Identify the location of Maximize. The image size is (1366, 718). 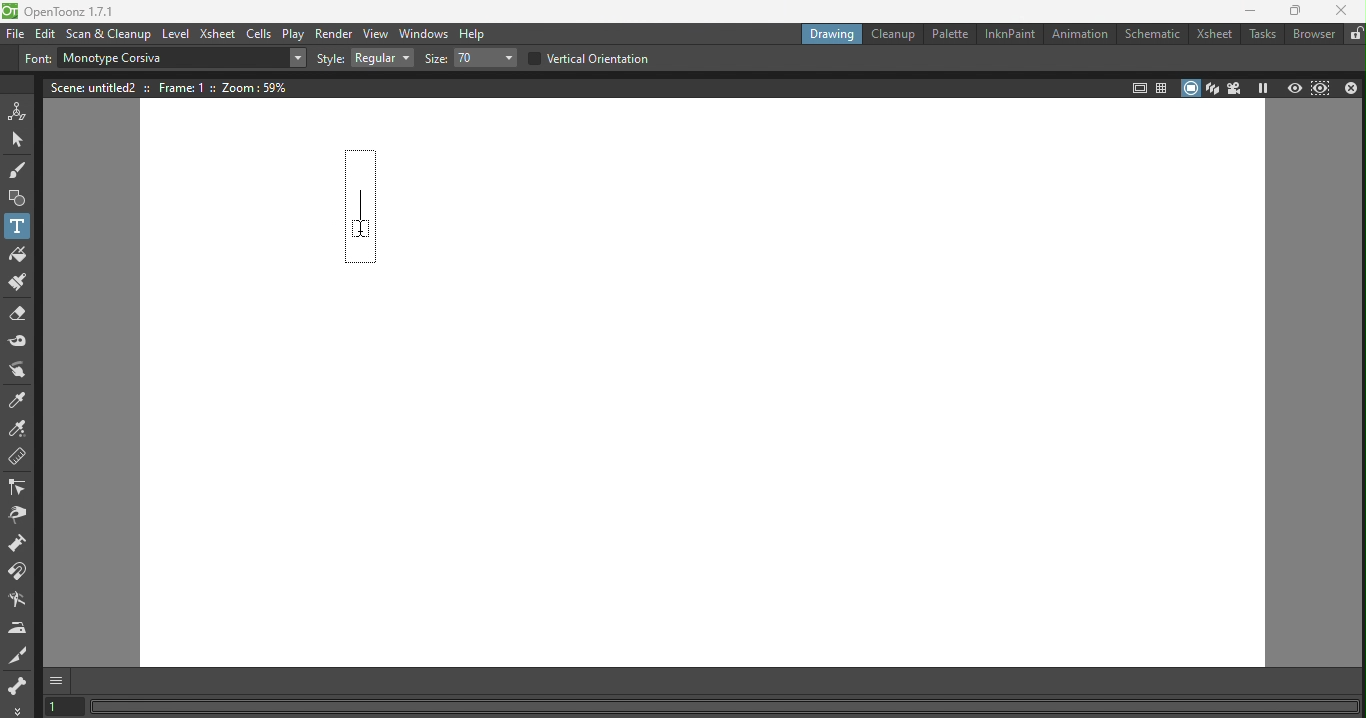
(1297, 12).